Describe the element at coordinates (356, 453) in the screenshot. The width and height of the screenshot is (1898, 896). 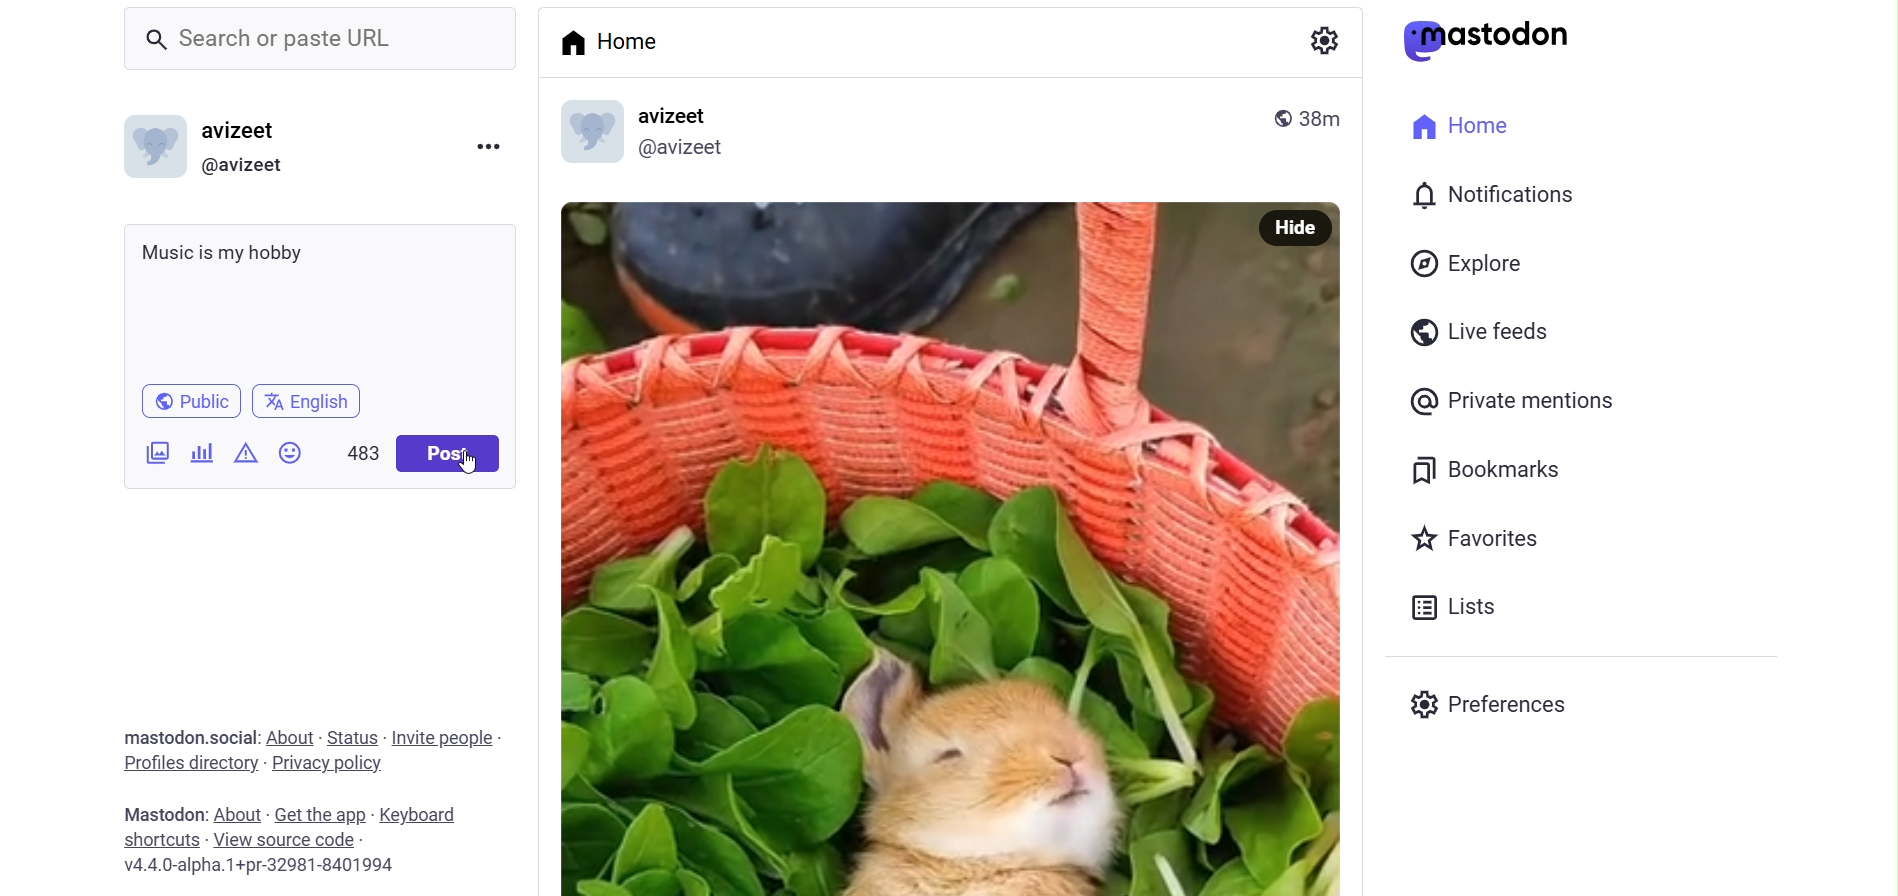
I see `483` at that location.